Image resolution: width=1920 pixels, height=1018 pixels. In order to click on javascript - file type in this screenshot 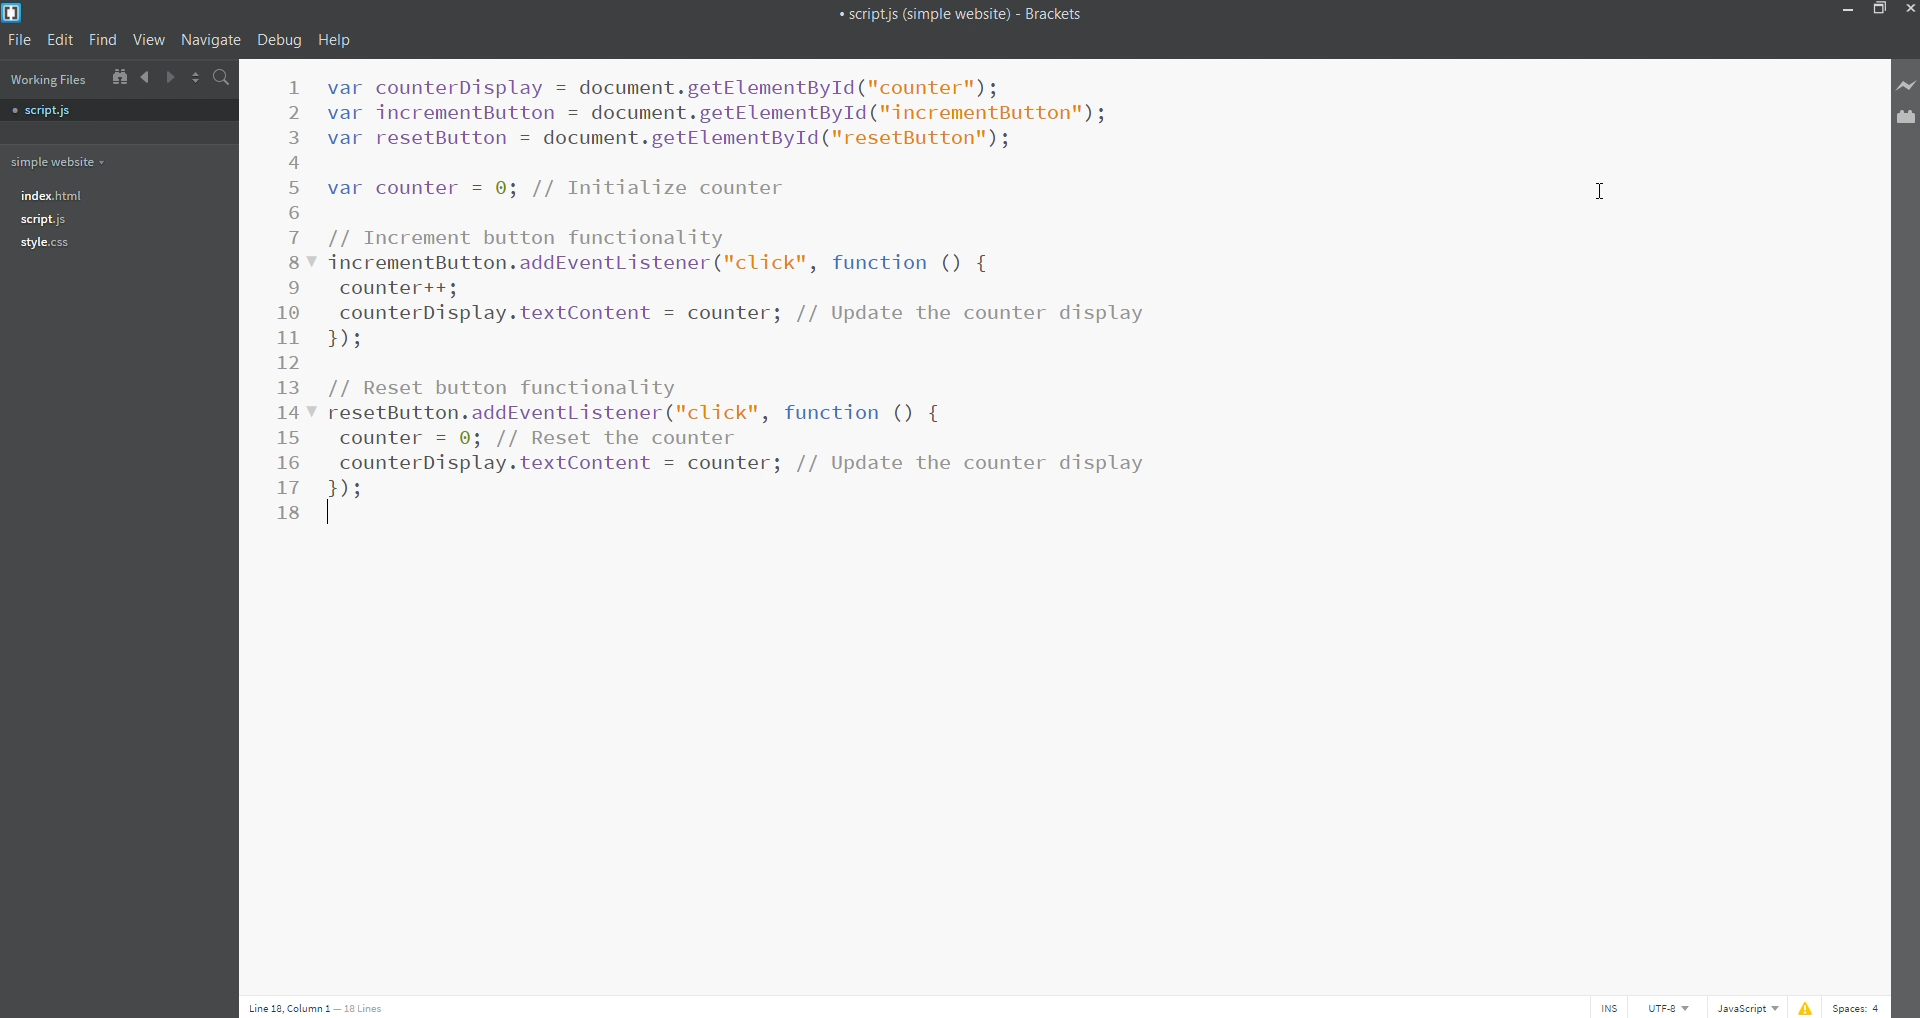, I will do `click(1748, 1009)`.